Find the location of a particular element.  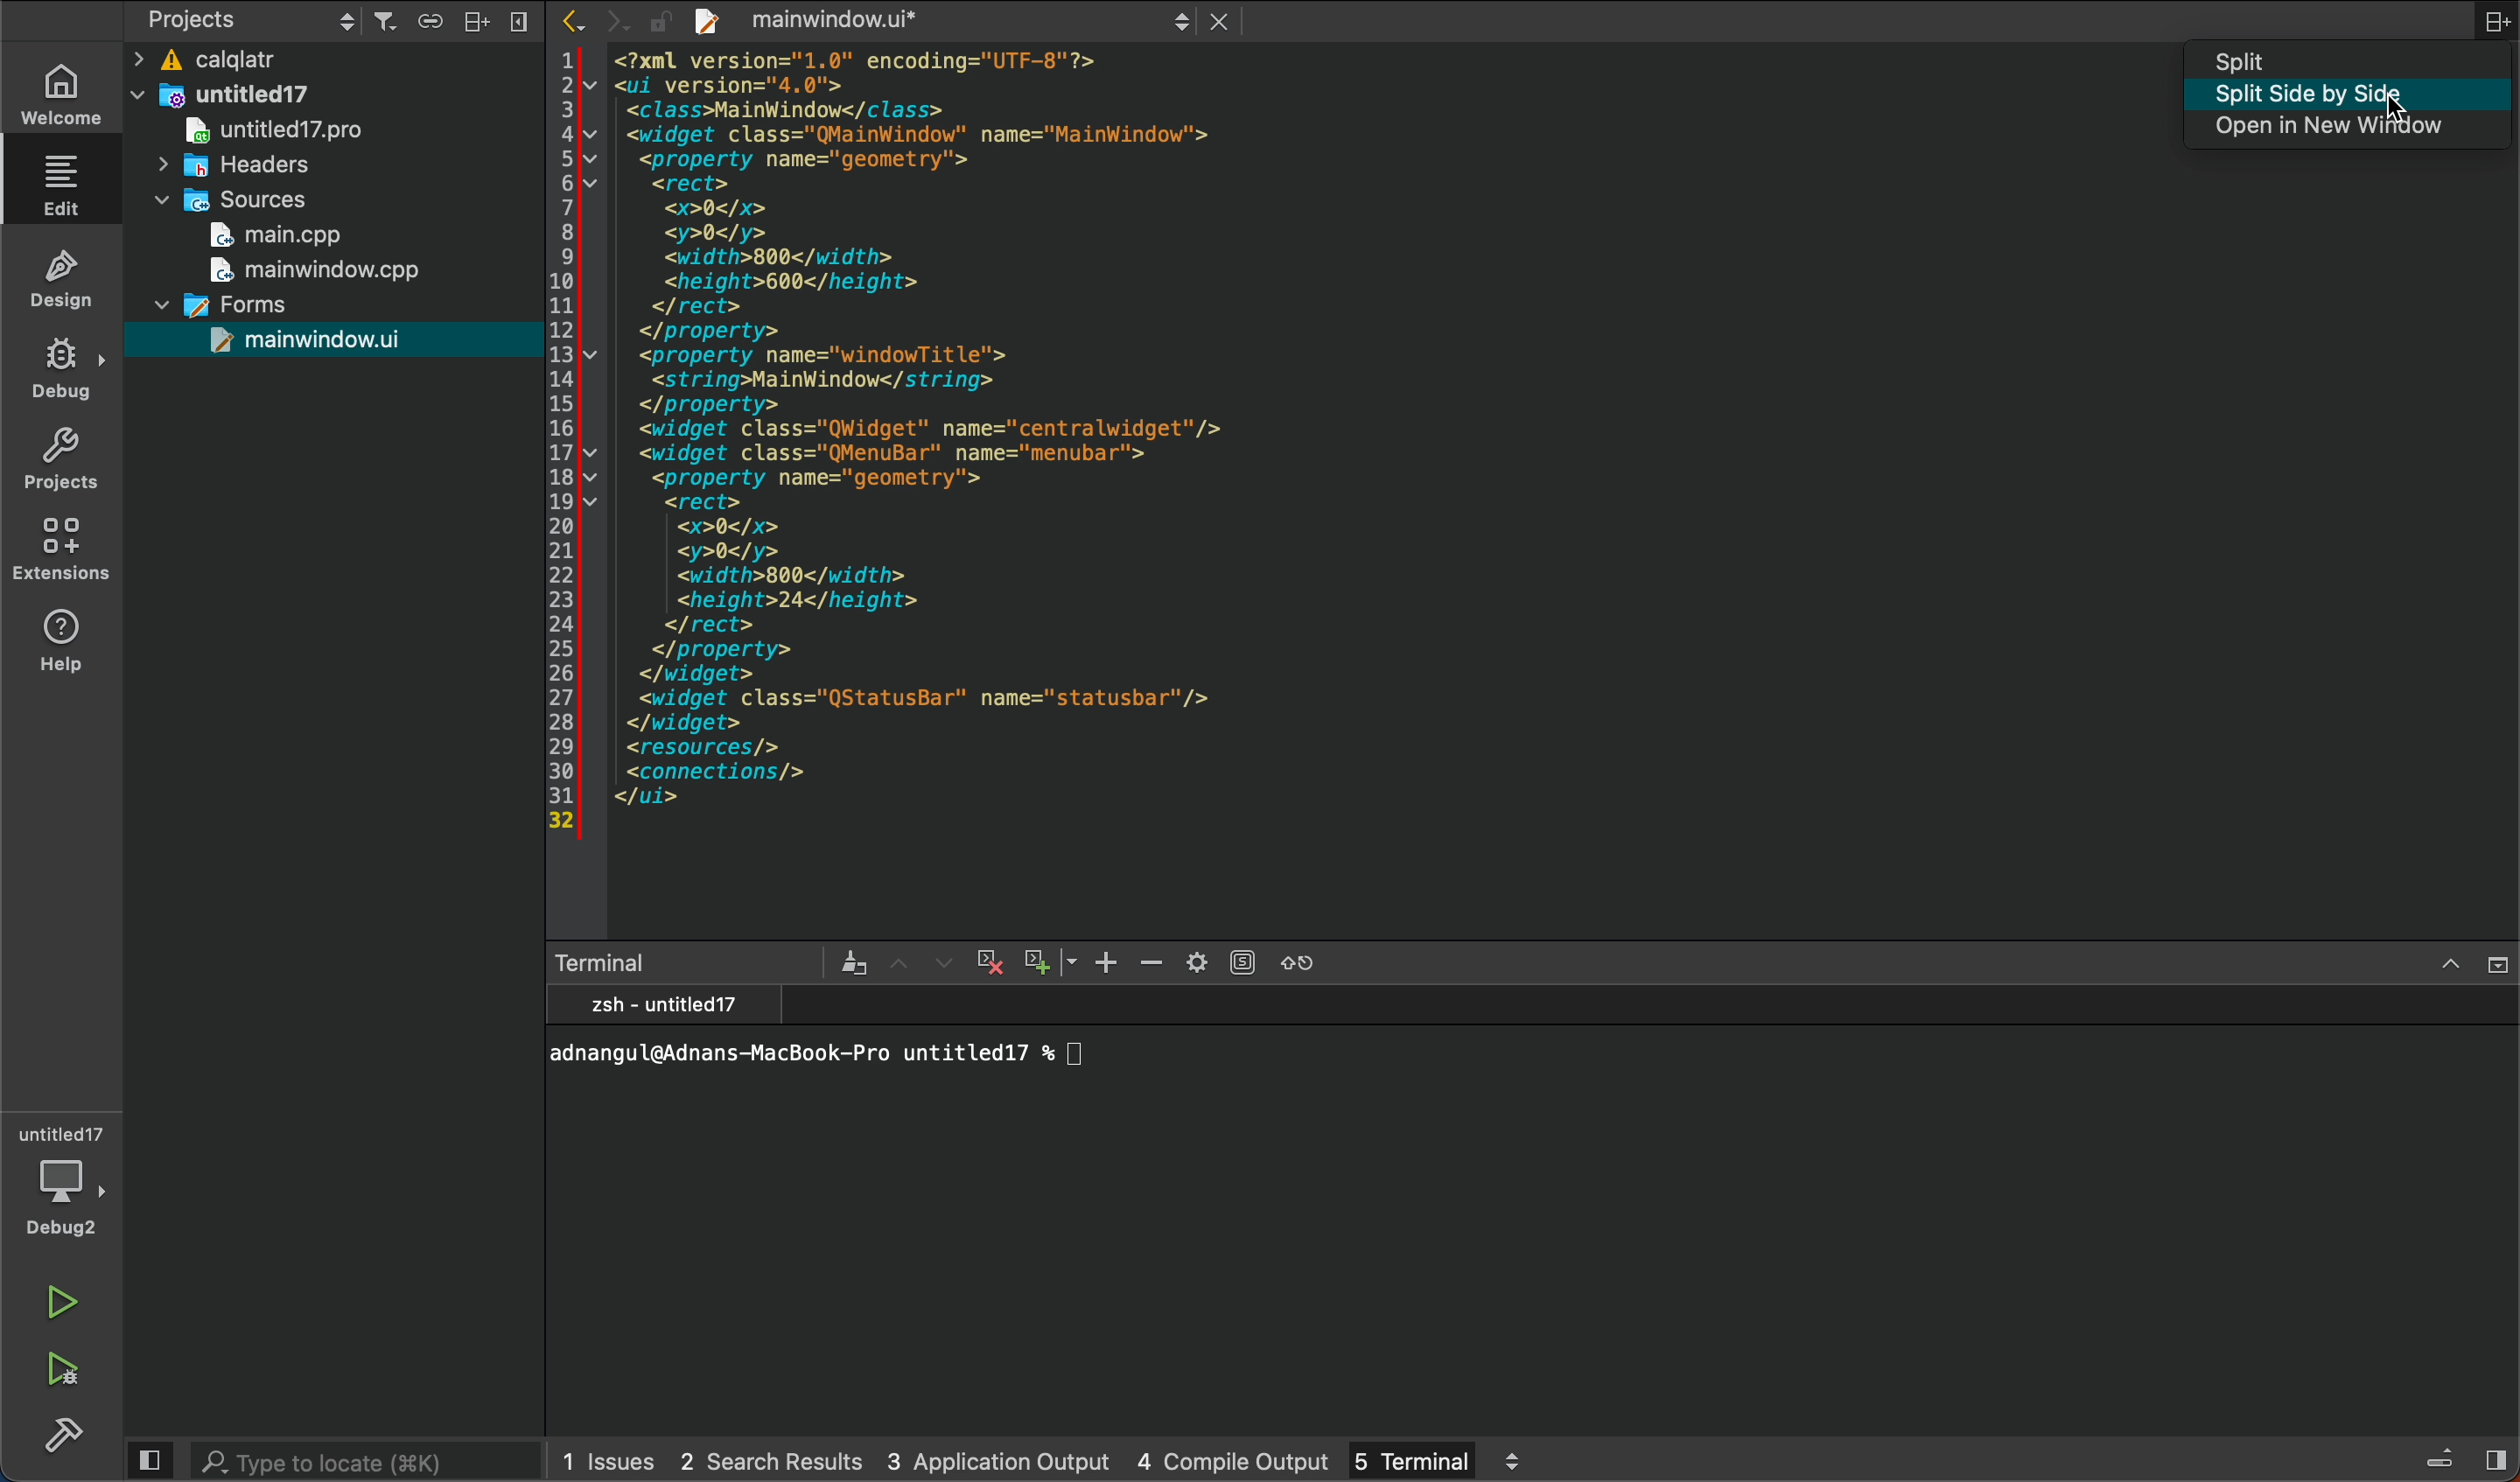

split is located at coordinates (2355, 60).